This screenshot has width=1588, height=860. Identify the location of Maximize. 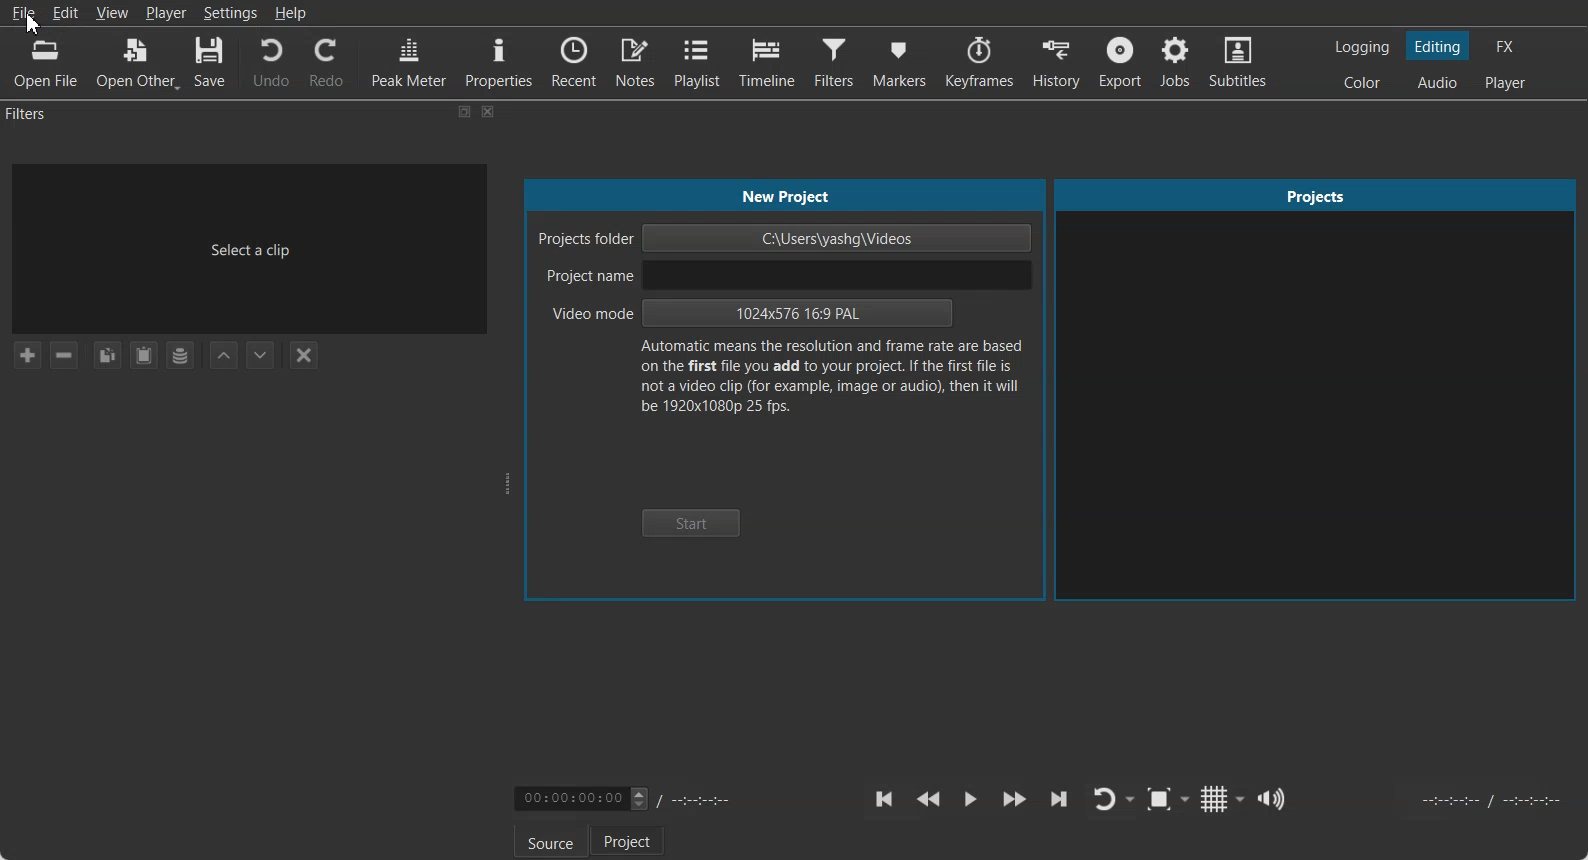
(465, 111).